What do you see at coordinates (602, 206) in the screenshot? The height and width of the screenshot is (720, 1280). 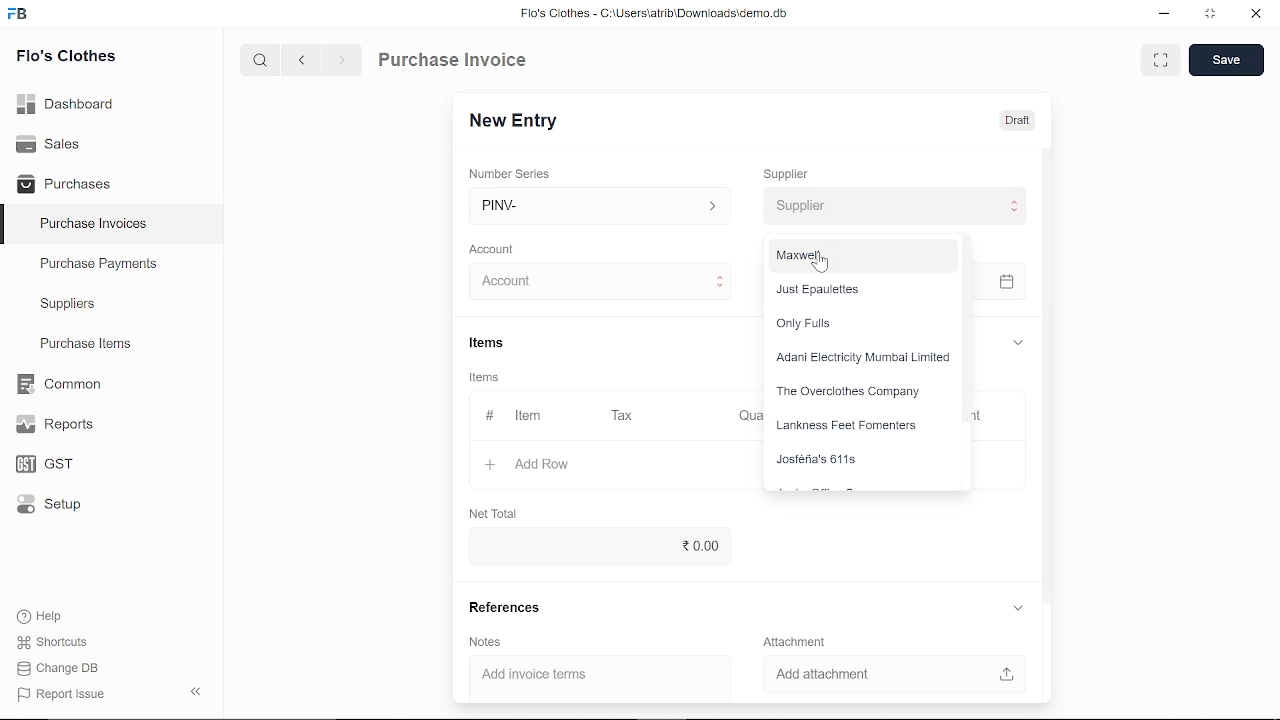 I see `PINV- >` at bounding box center [602, 206].